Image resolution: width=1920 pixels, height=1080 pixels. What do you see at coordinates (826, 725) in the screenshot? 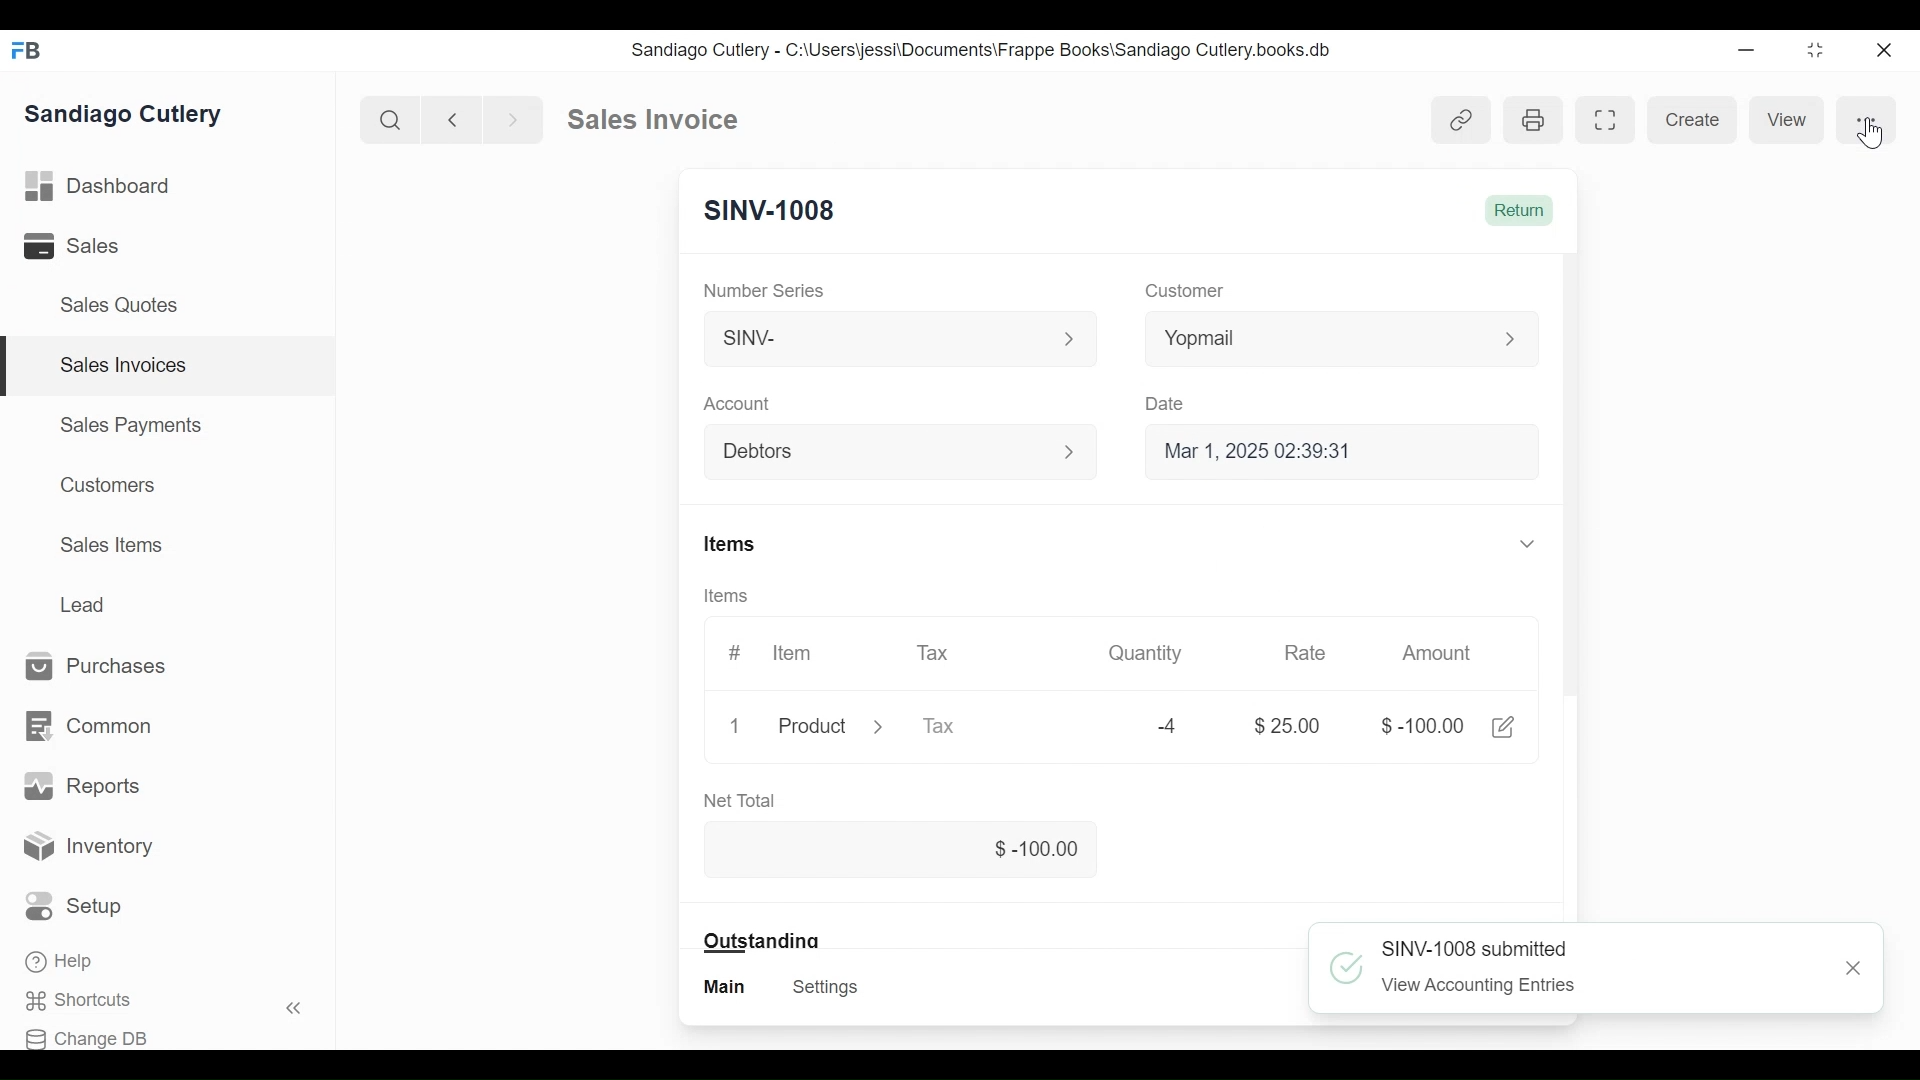
I see ` Product ` at bounding box center [826, 725].